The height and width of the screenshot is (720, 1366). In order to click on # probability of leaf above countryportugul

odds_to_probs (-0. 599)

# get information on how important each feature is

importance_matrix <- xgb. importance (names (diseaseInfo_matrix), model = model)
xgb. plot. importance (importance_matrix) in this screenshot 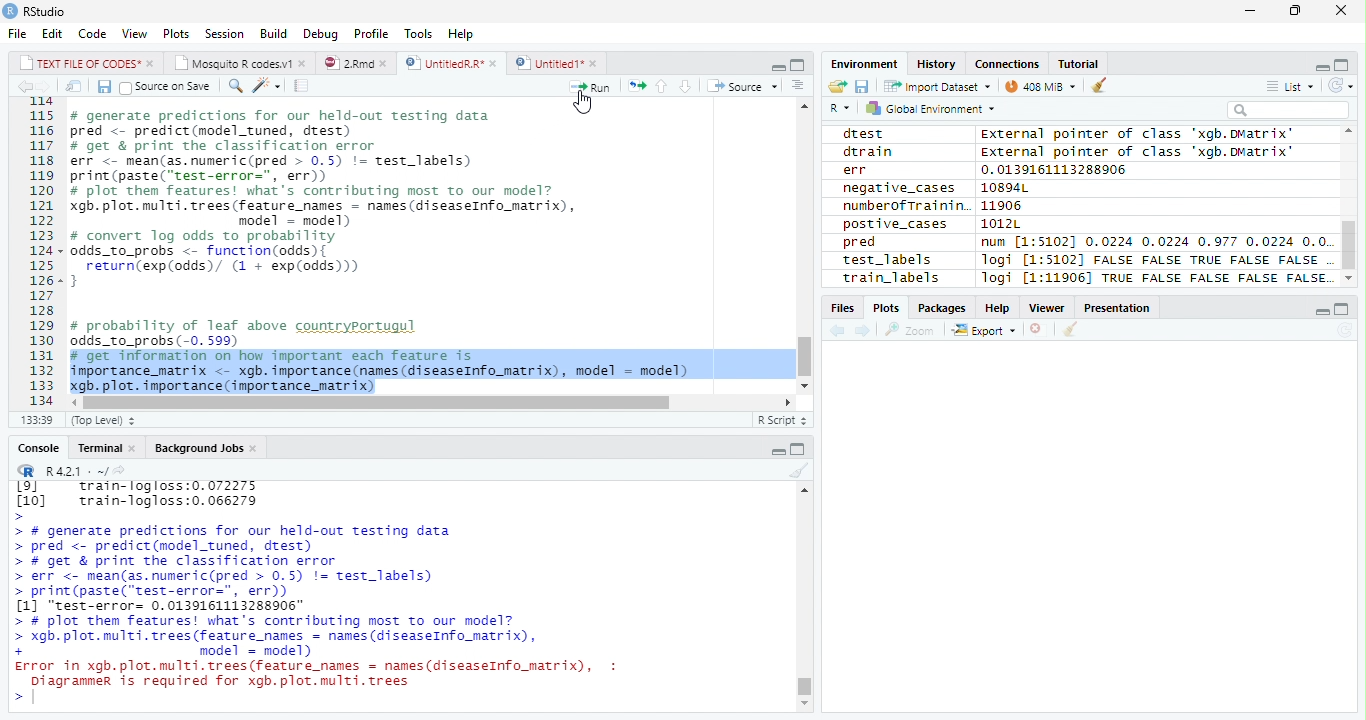, I will do `click(385, 353)`.